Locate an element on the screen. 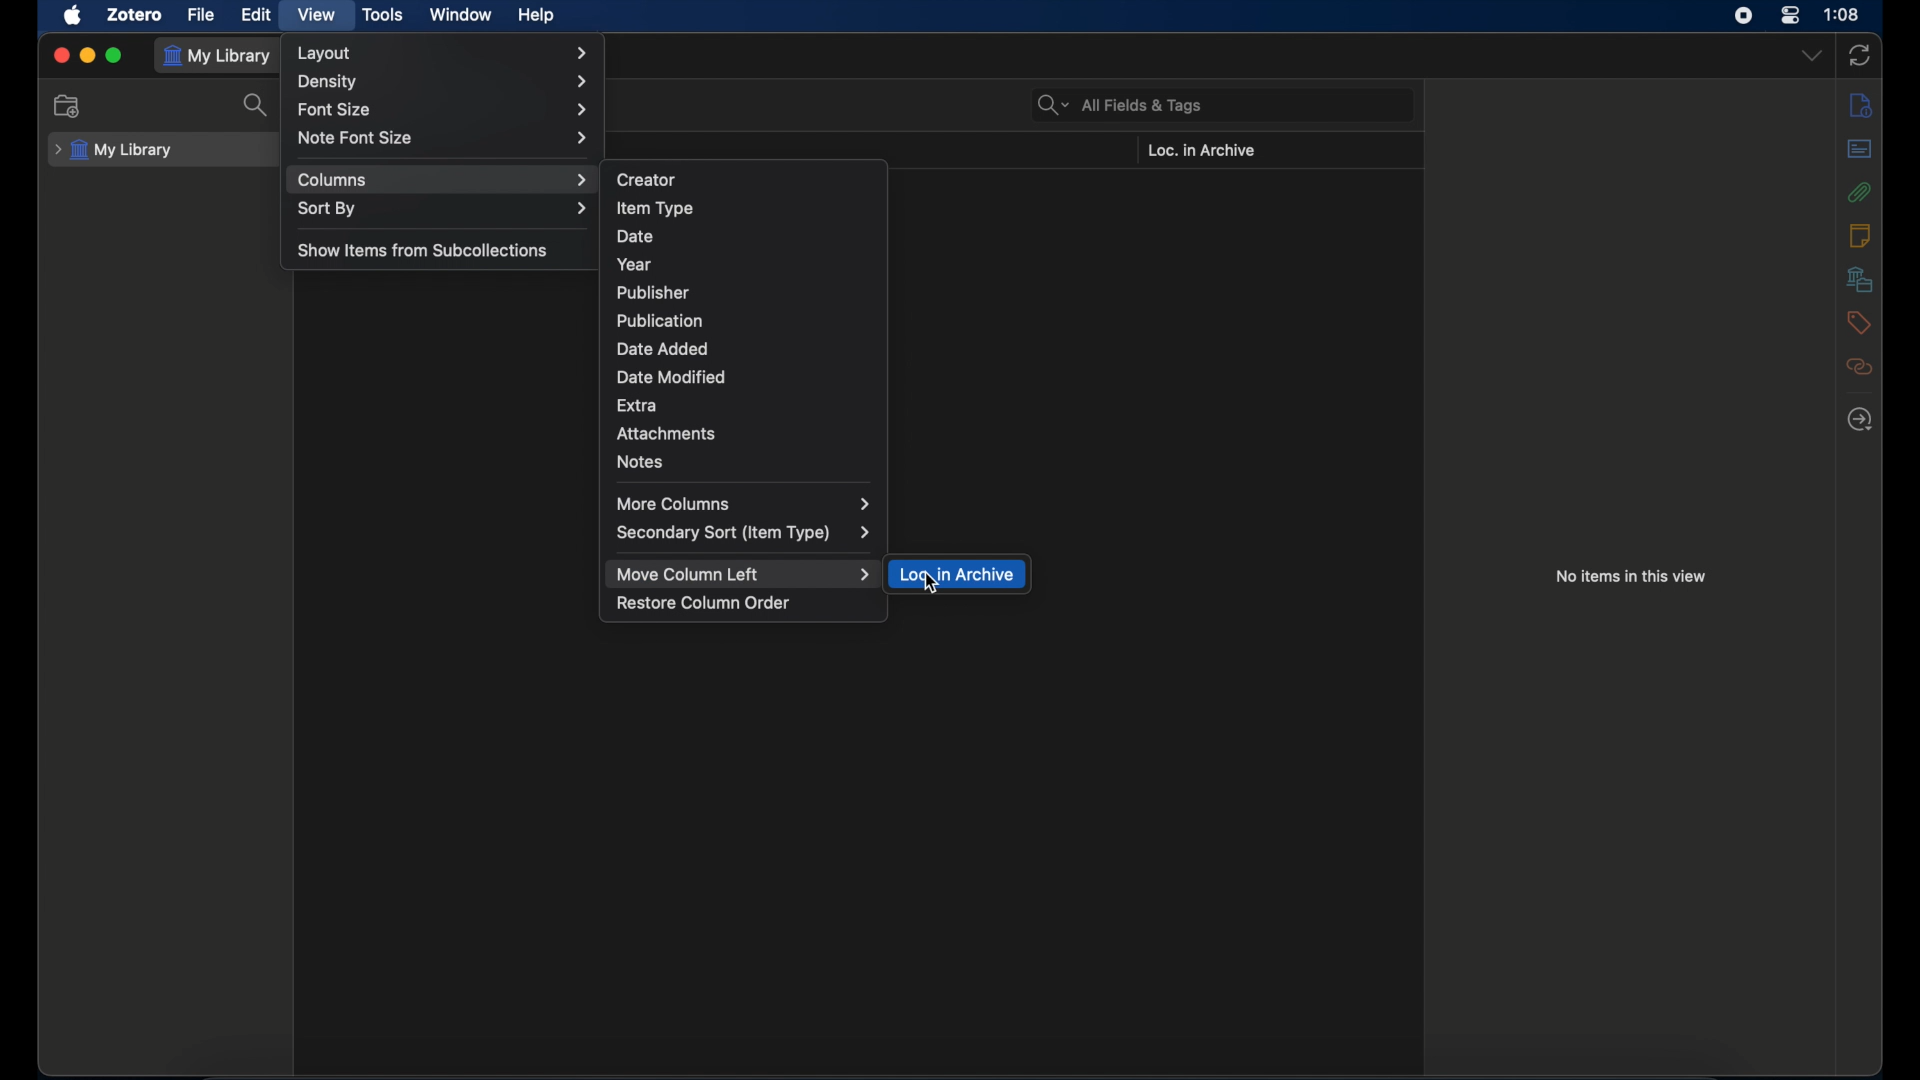 The image size is (1920, 1080). date is located at coordinates (635, 237).